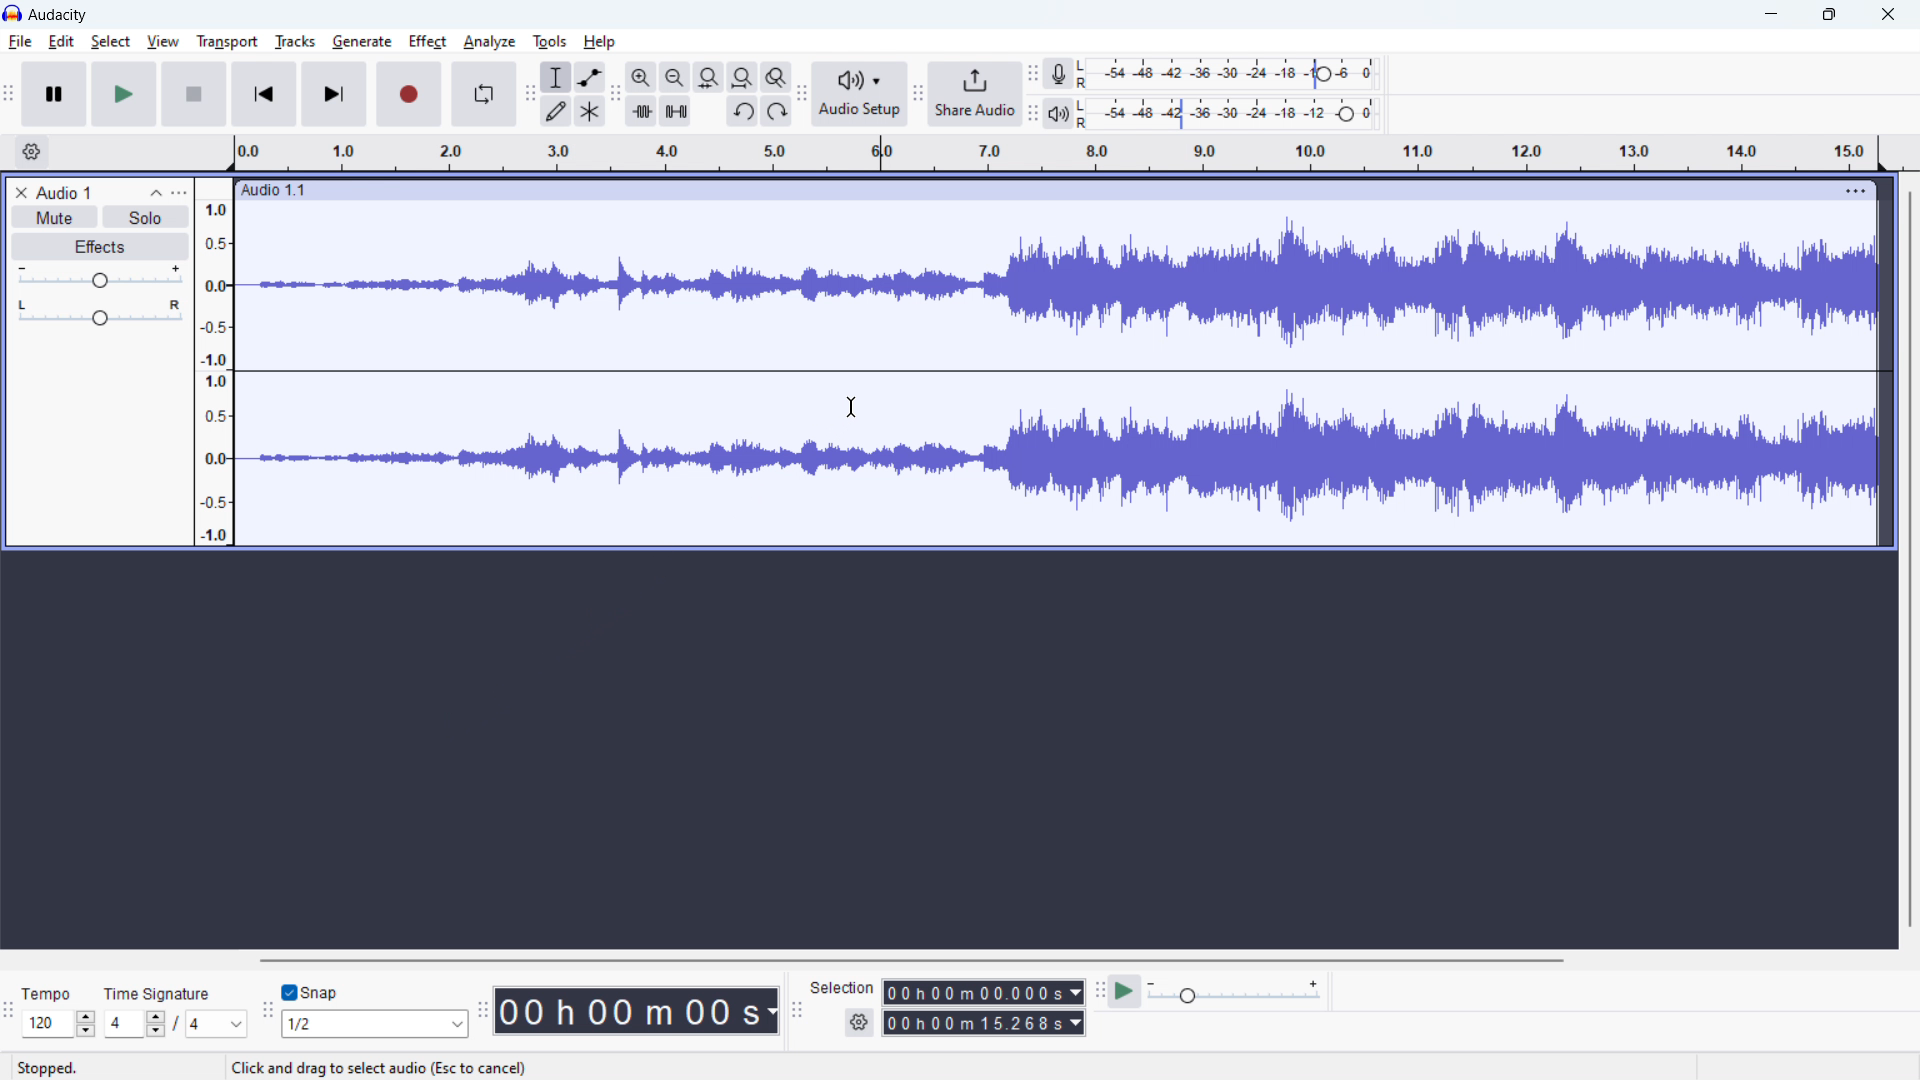 The height and width of the screenshot is (1080, 1920). I want to click on play at speed, so click(1125, 992).